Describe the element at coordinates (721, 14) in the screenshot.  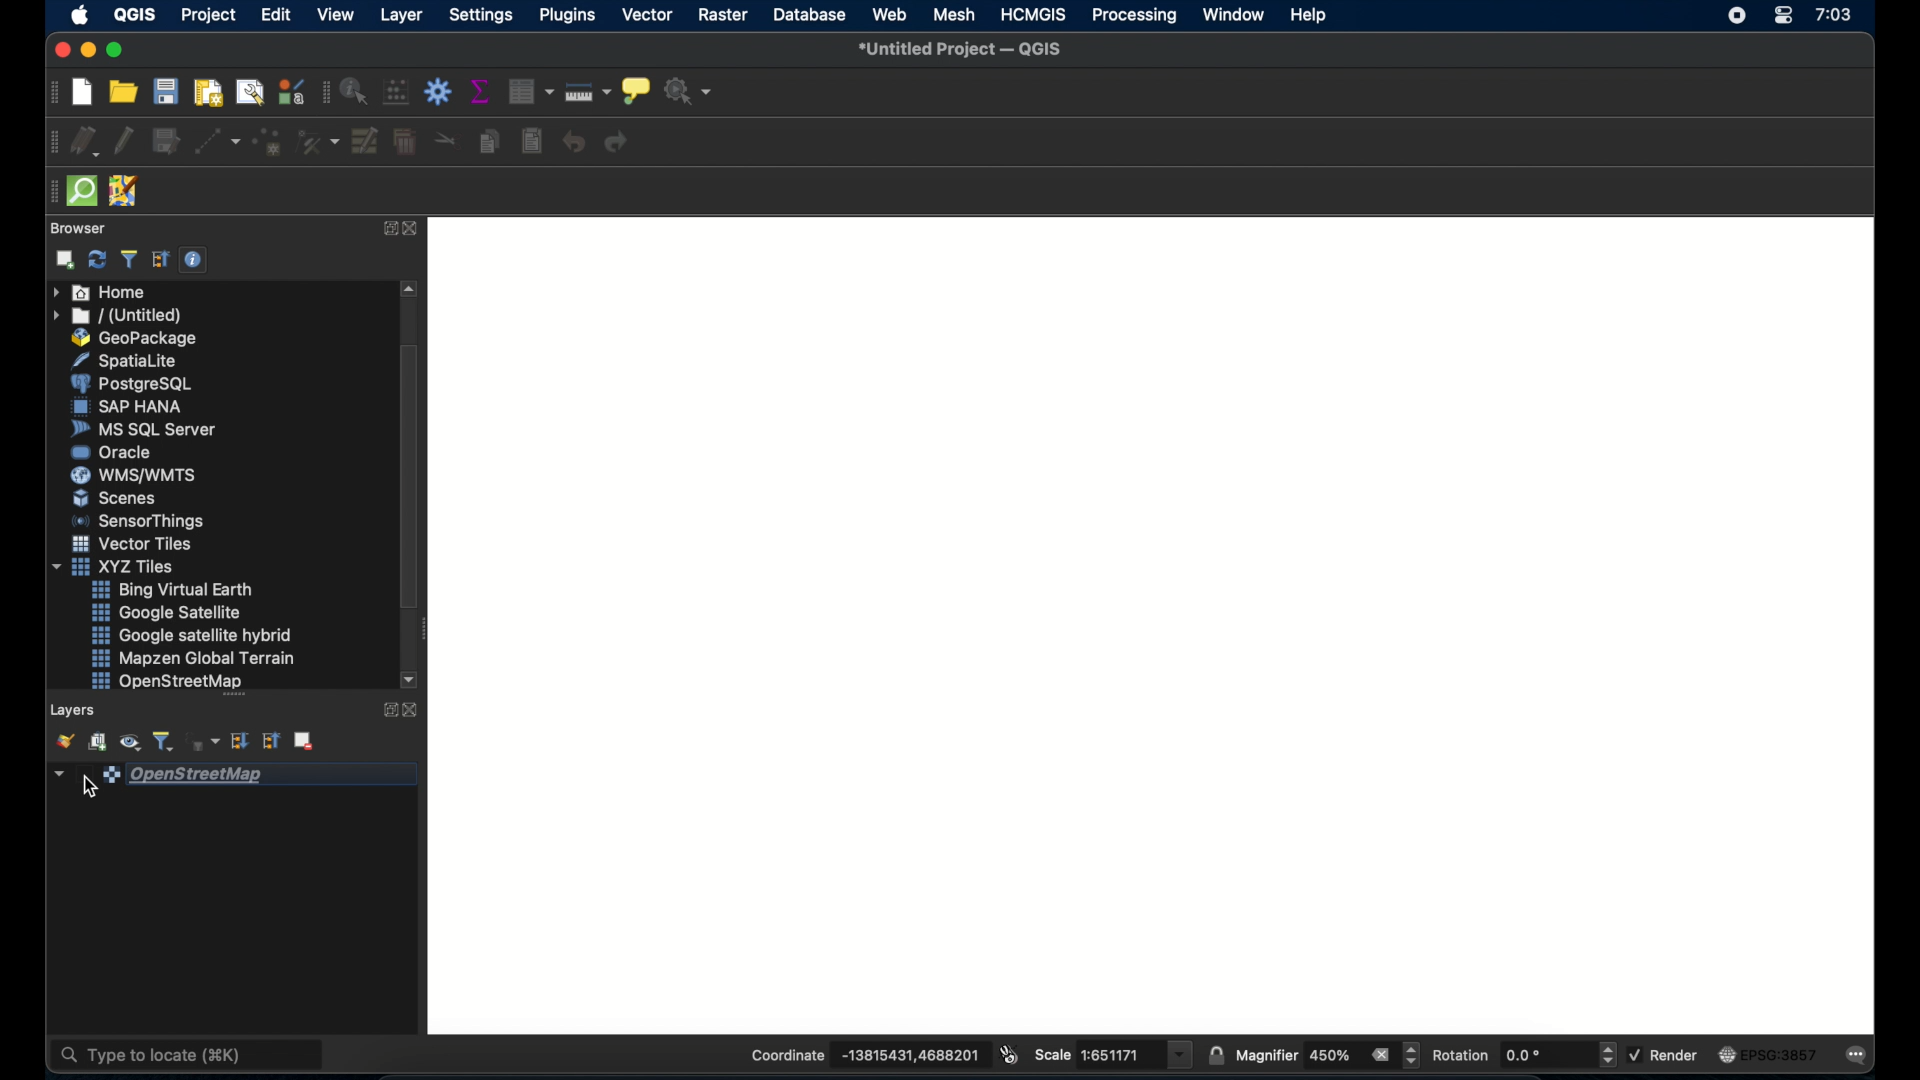
I see `raster` at that location.